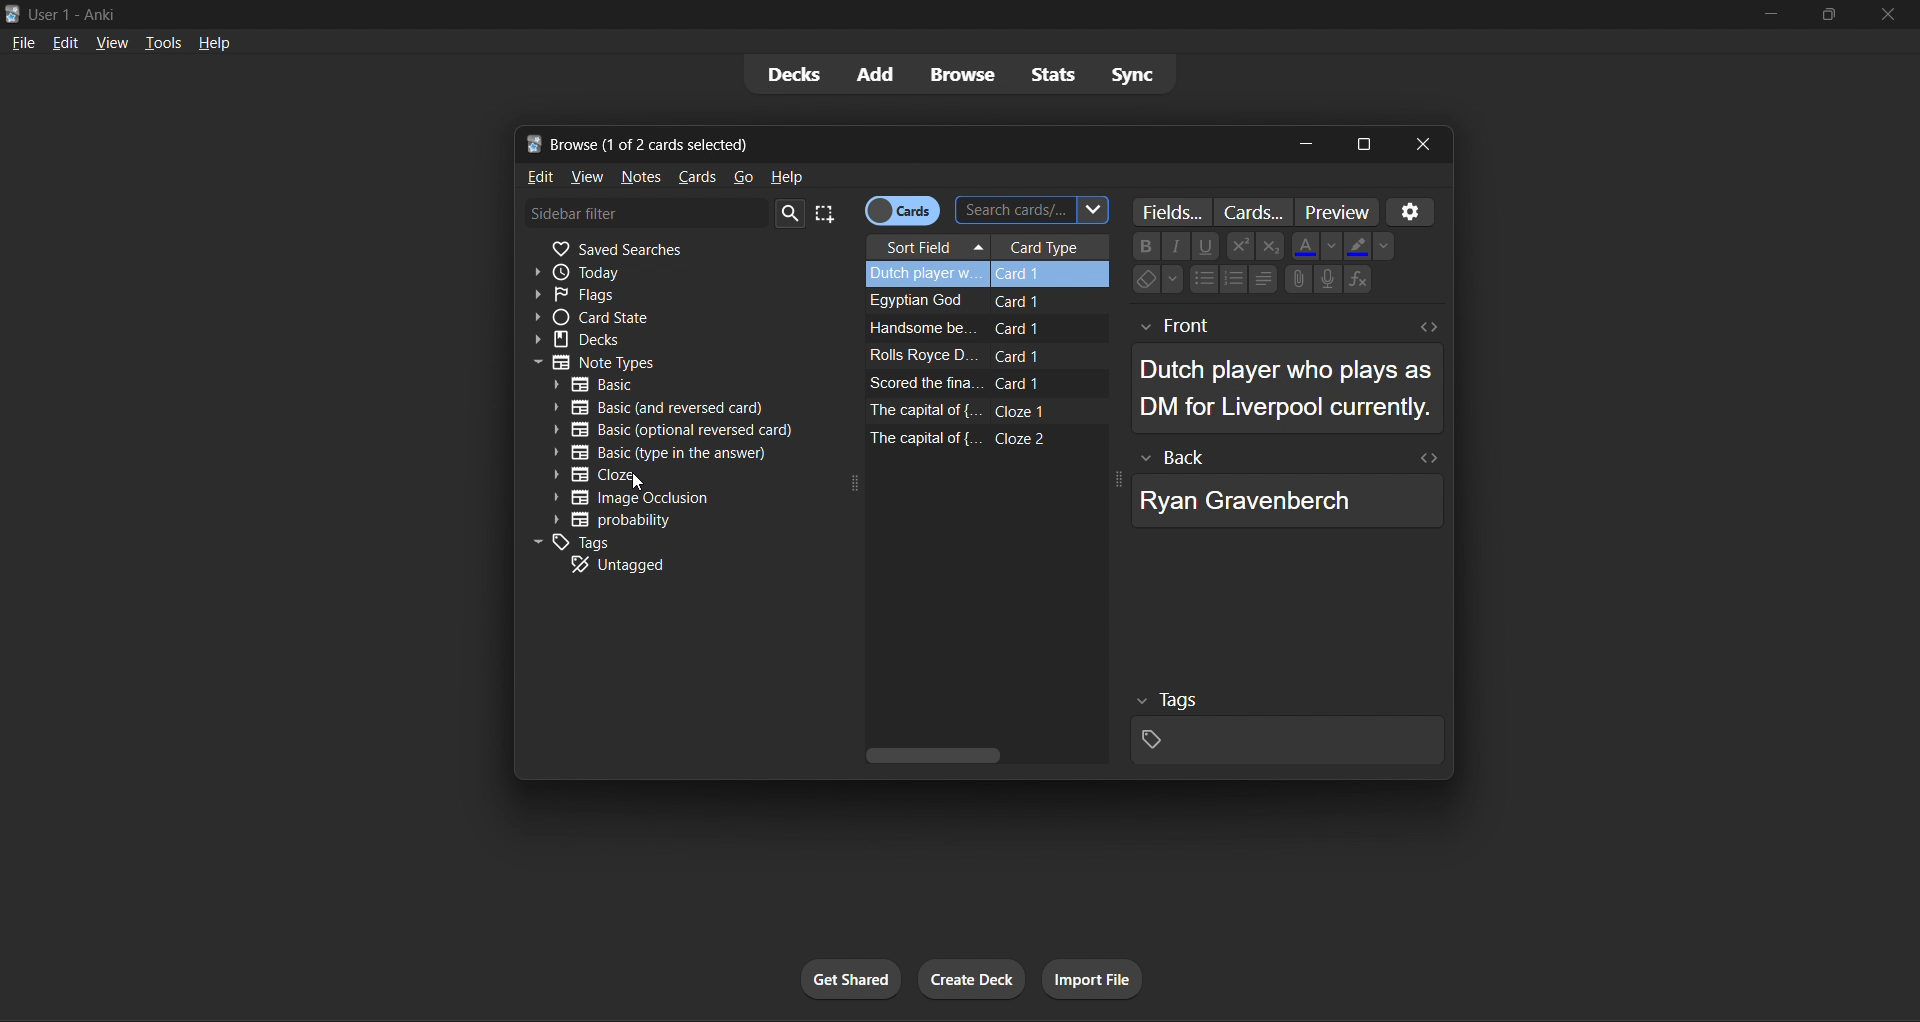 The width and height of the screenshot is (1920, 1022). Describe the element at coordinates (681, 385) in the screenshot. I see `basic type` at that location.